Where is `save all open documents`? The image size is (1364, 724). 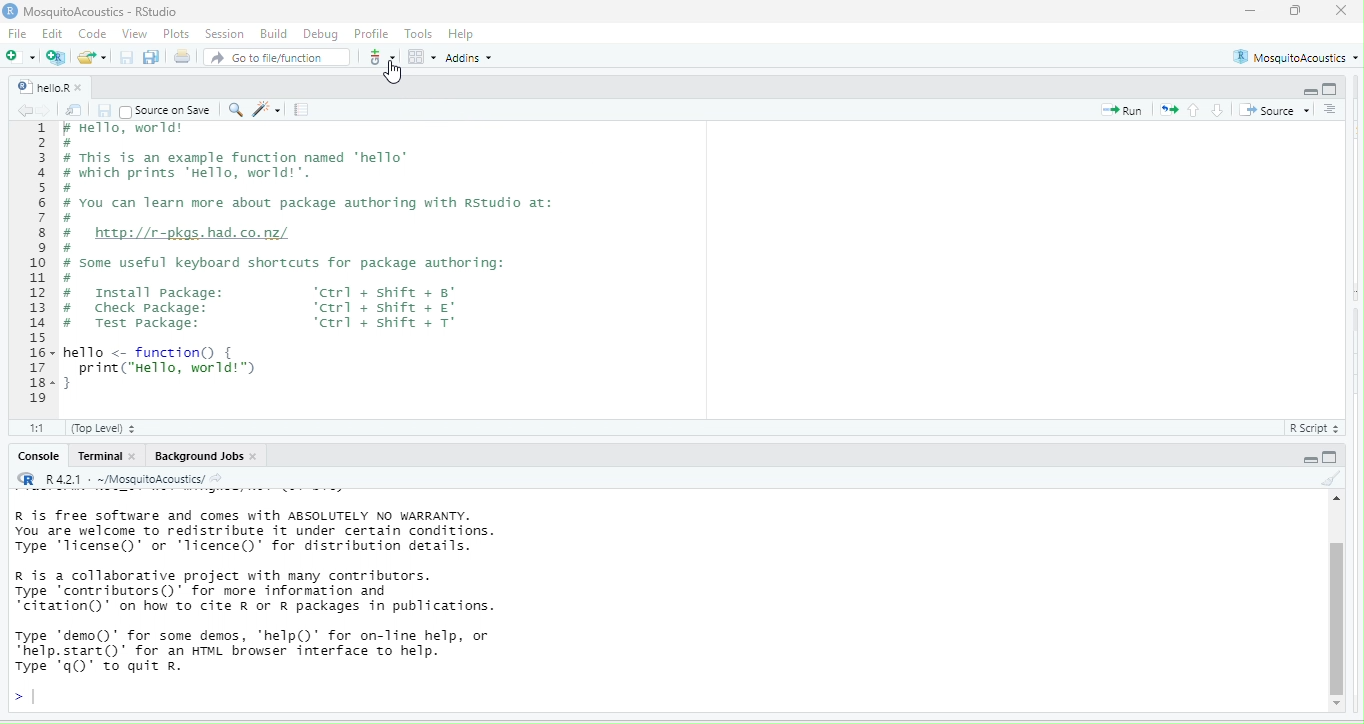 save all open documents is located at coordinates (151, 57).